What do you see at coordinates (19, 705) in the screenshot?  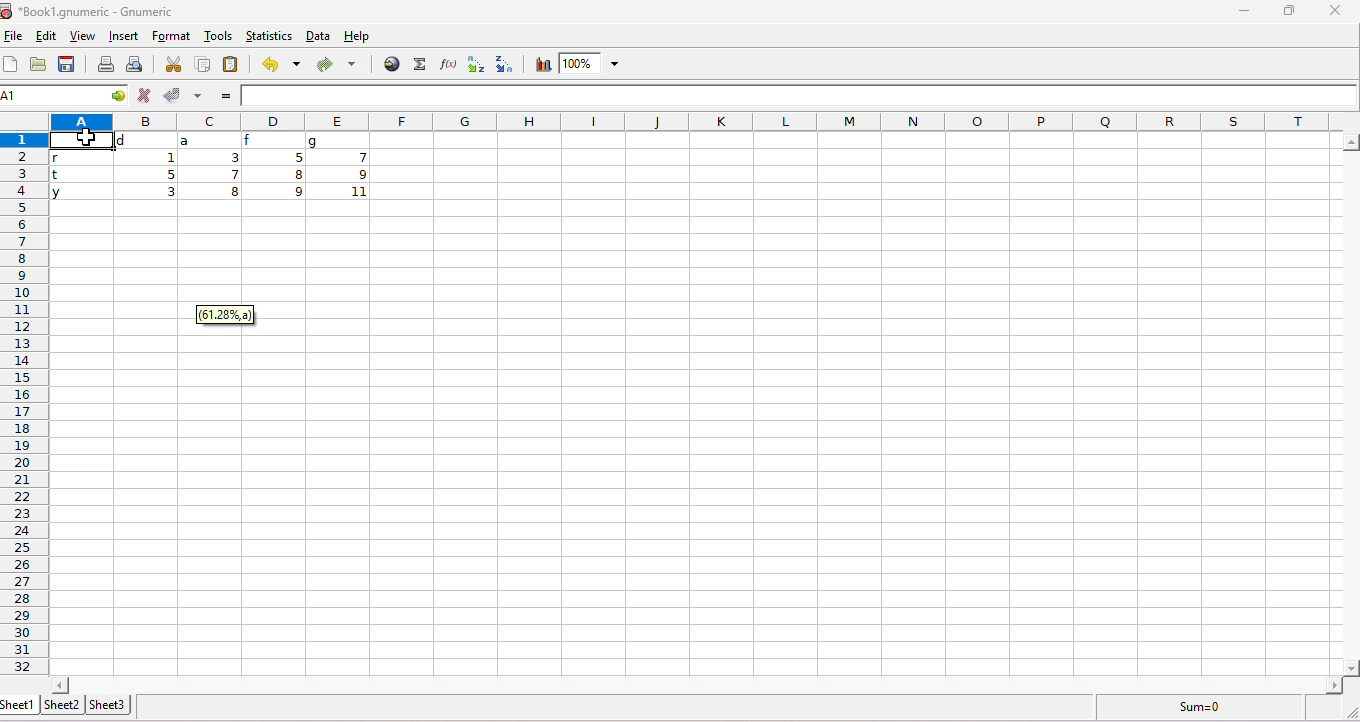 I see `sheet1` at bounding box center [19, 705].